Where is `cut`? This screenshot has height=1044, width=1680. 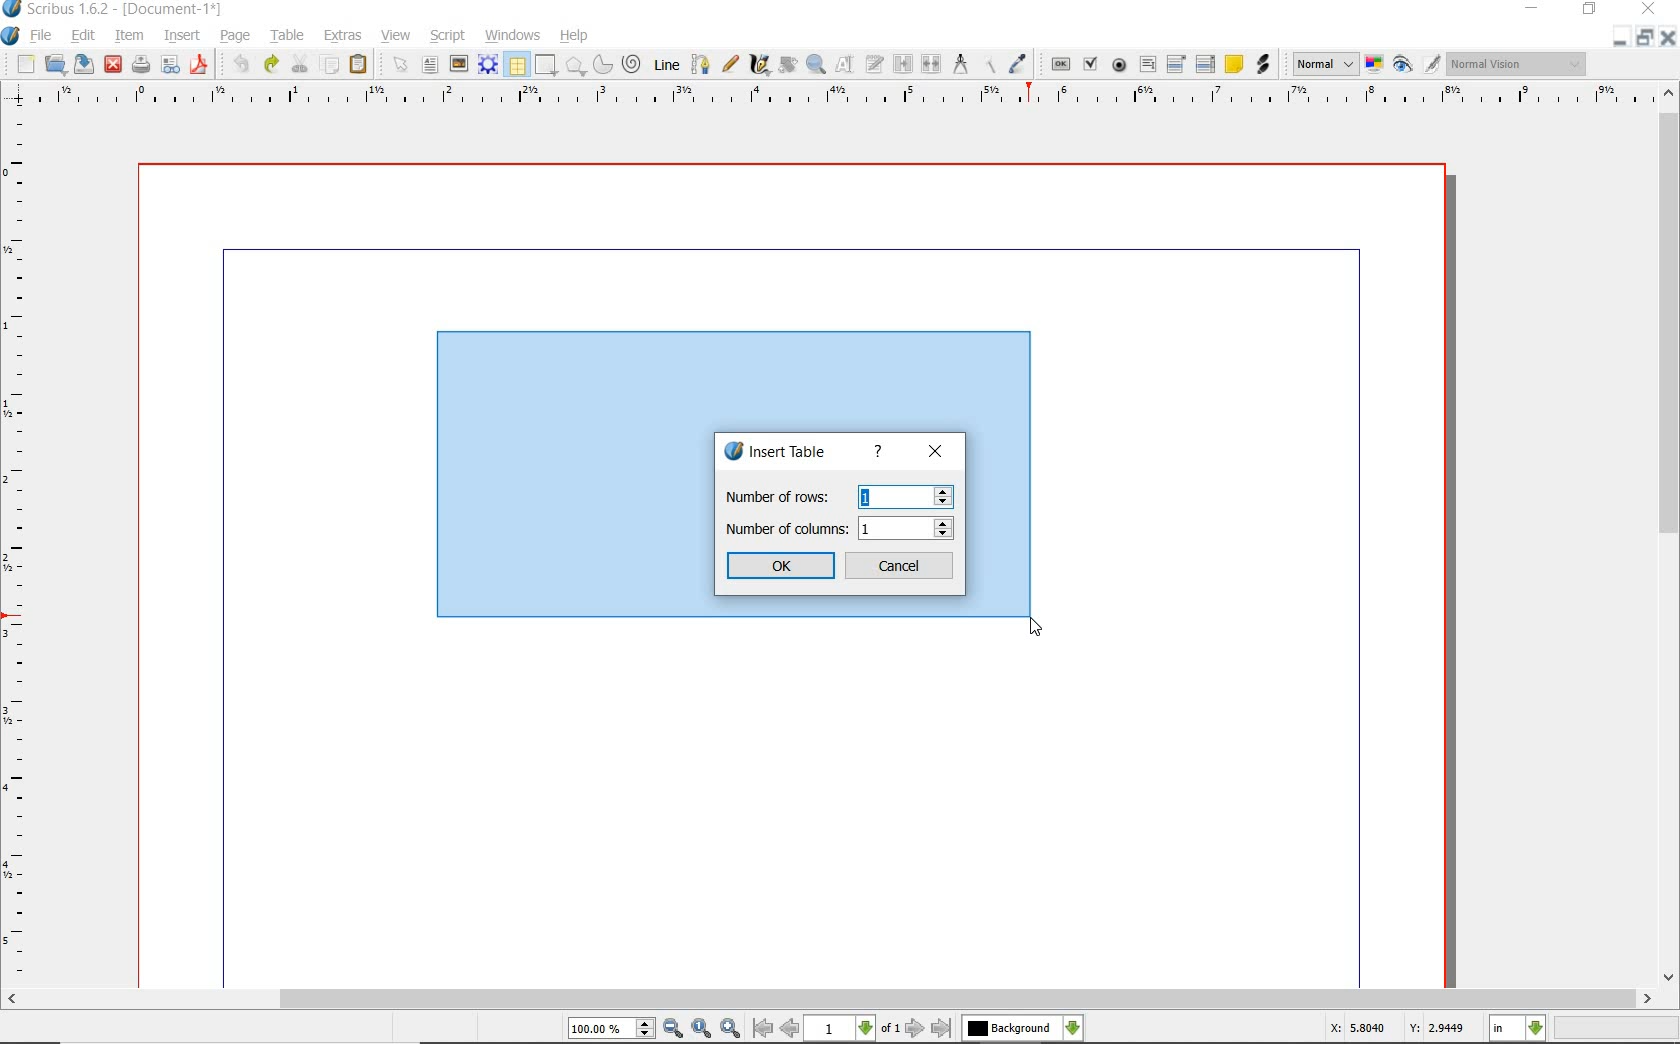 cut is located at coordinates (302, 63).